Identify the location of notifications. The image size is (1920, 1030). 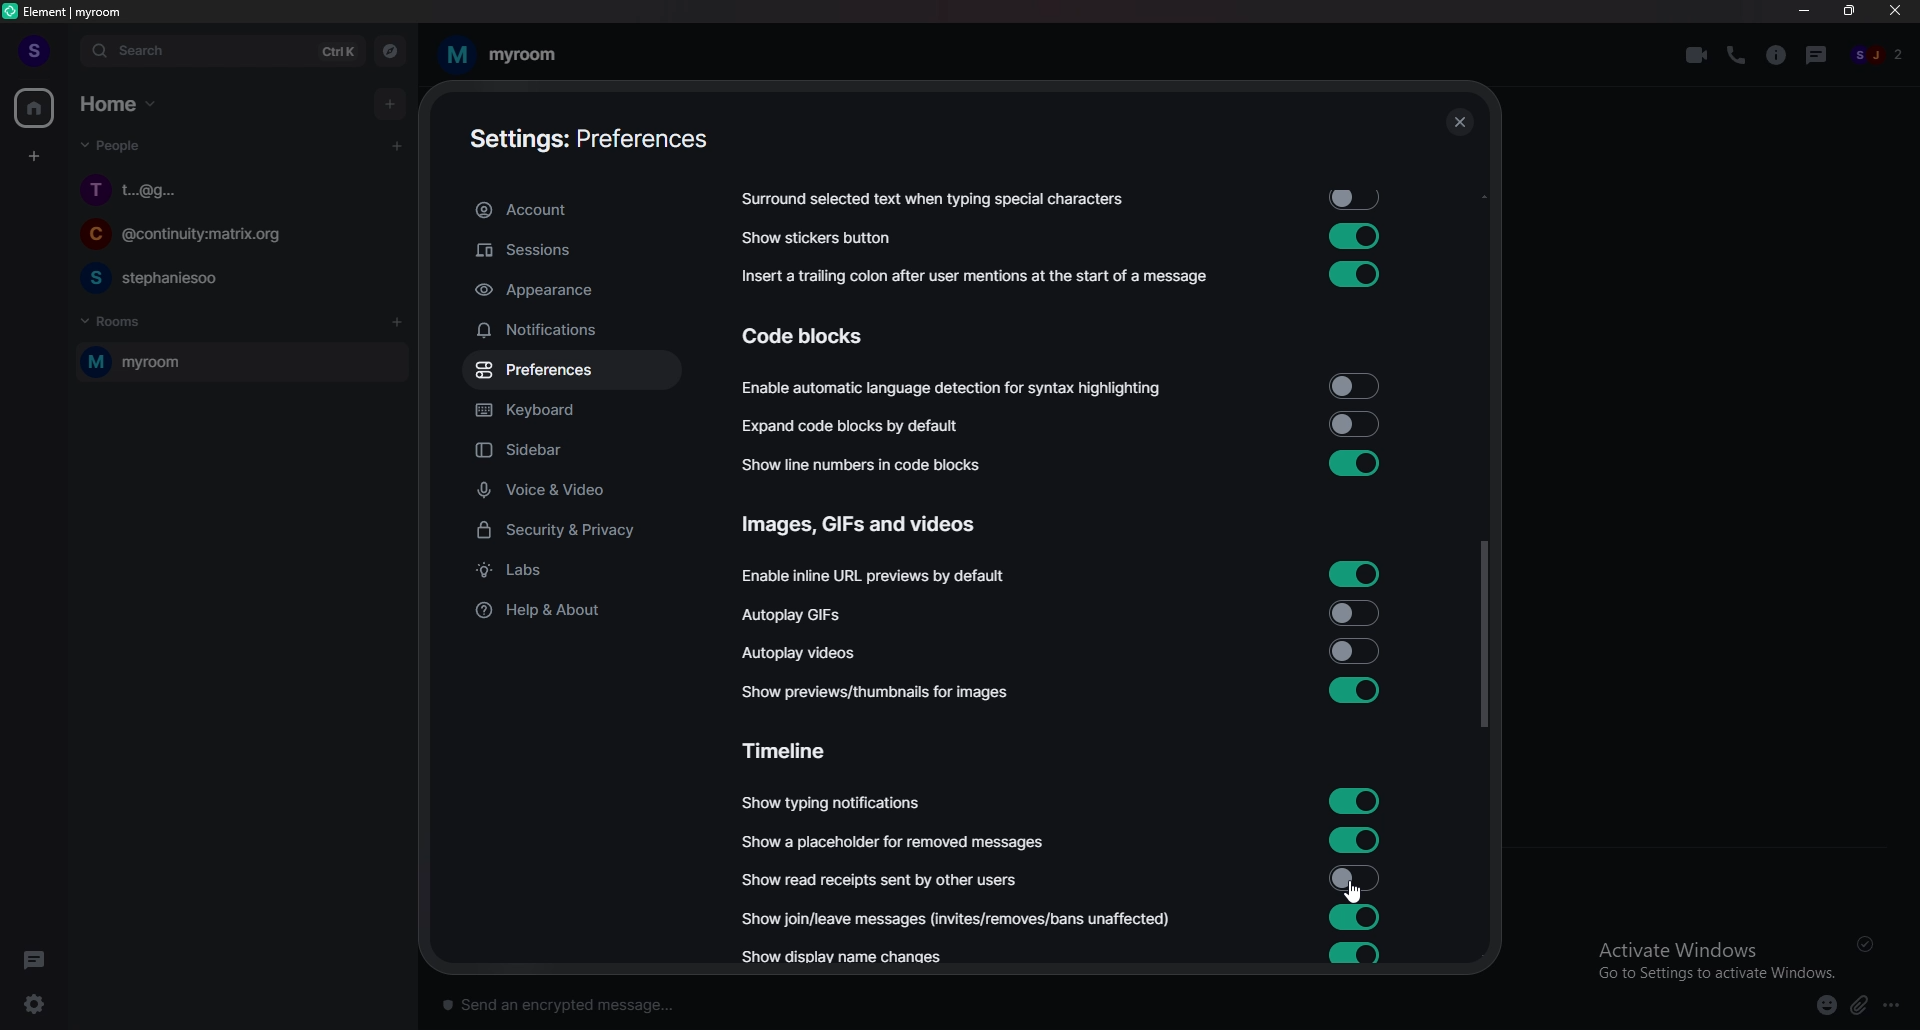
(567, 330).